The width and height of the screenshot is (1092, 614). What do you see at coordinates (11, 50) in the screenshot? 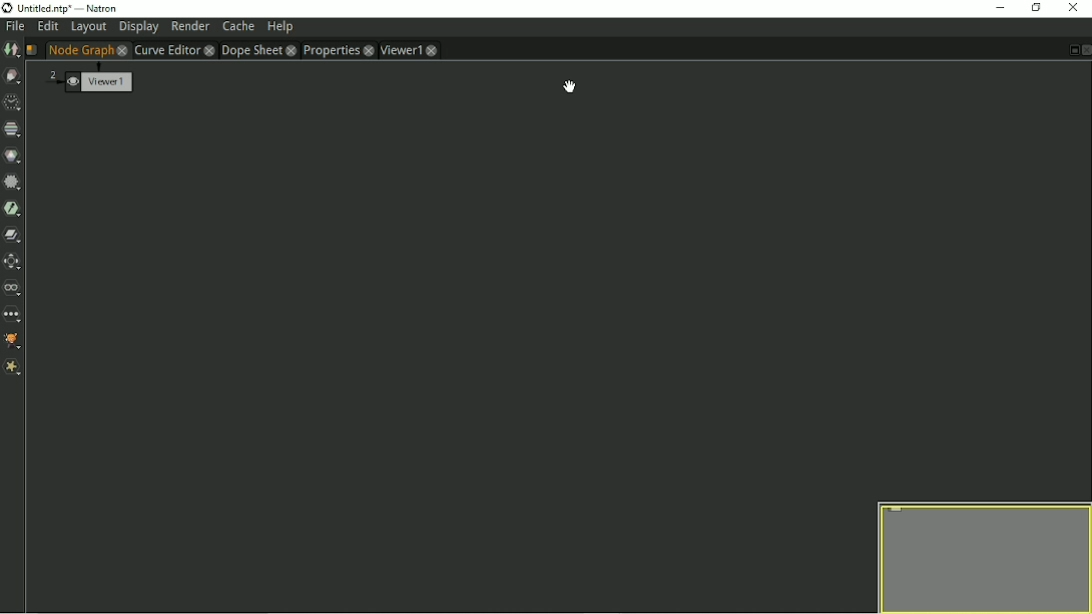
I see `Image` at bounding box center [11, 50].